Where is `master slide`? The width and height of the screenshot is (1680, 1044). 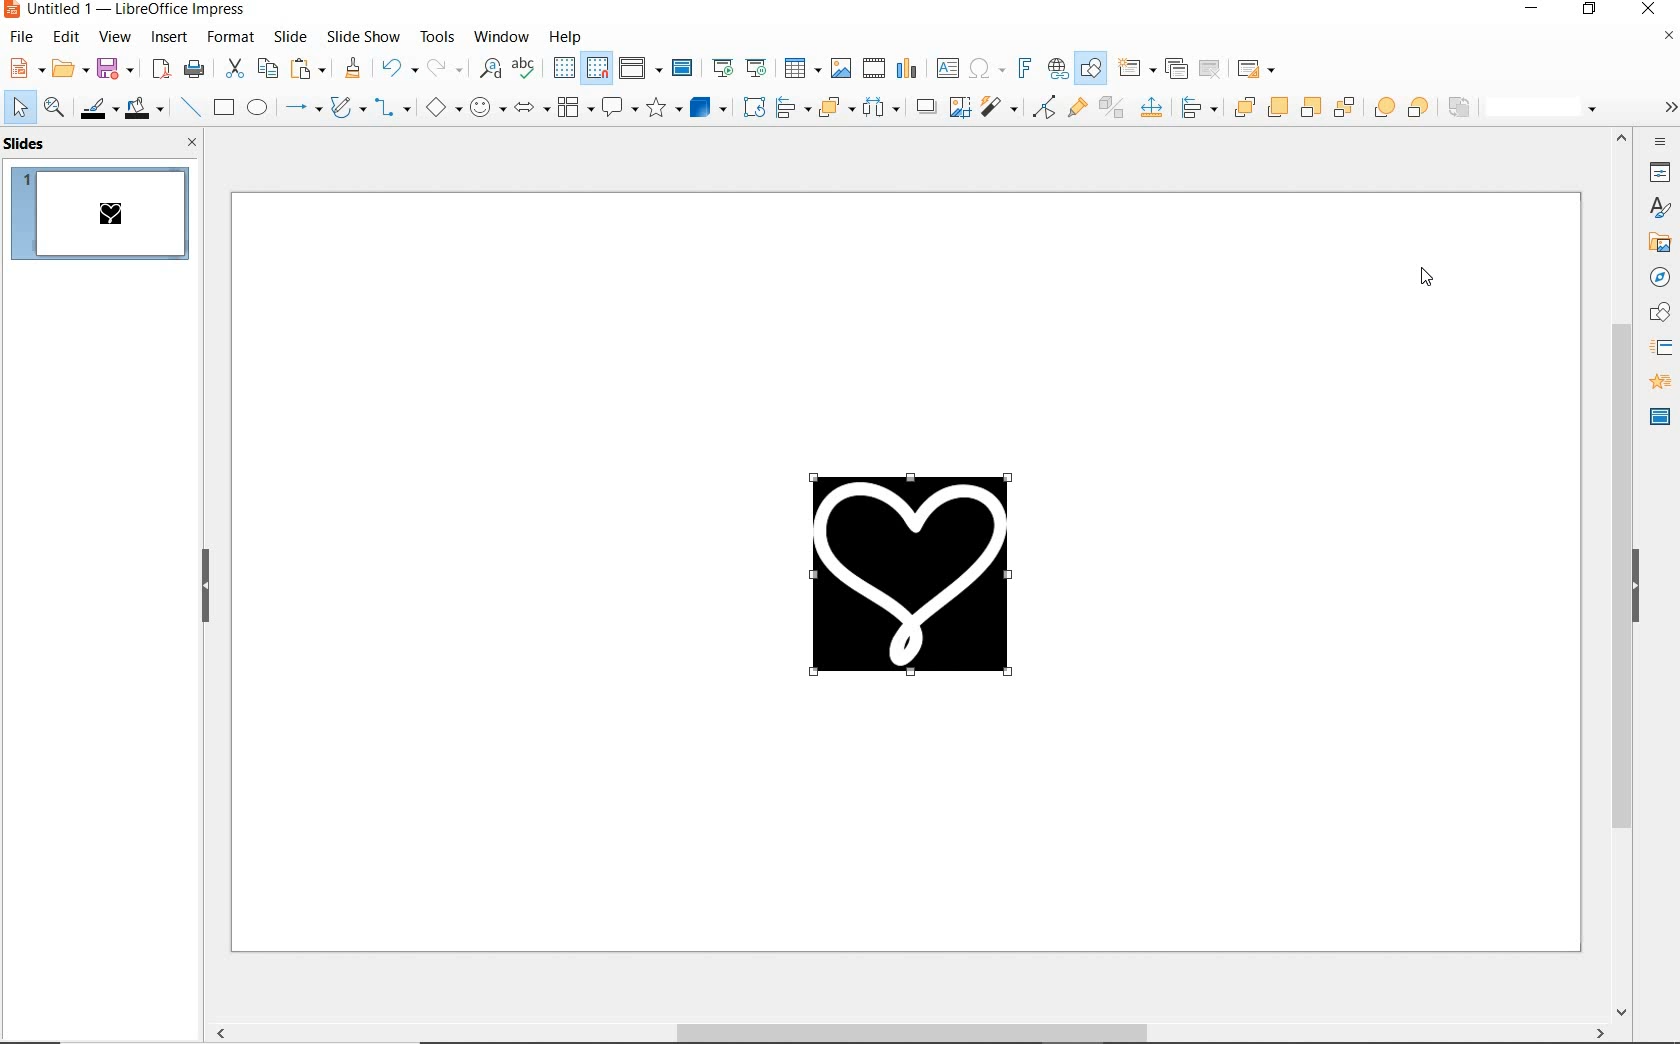
master slide is located at coordinates (683, 69).